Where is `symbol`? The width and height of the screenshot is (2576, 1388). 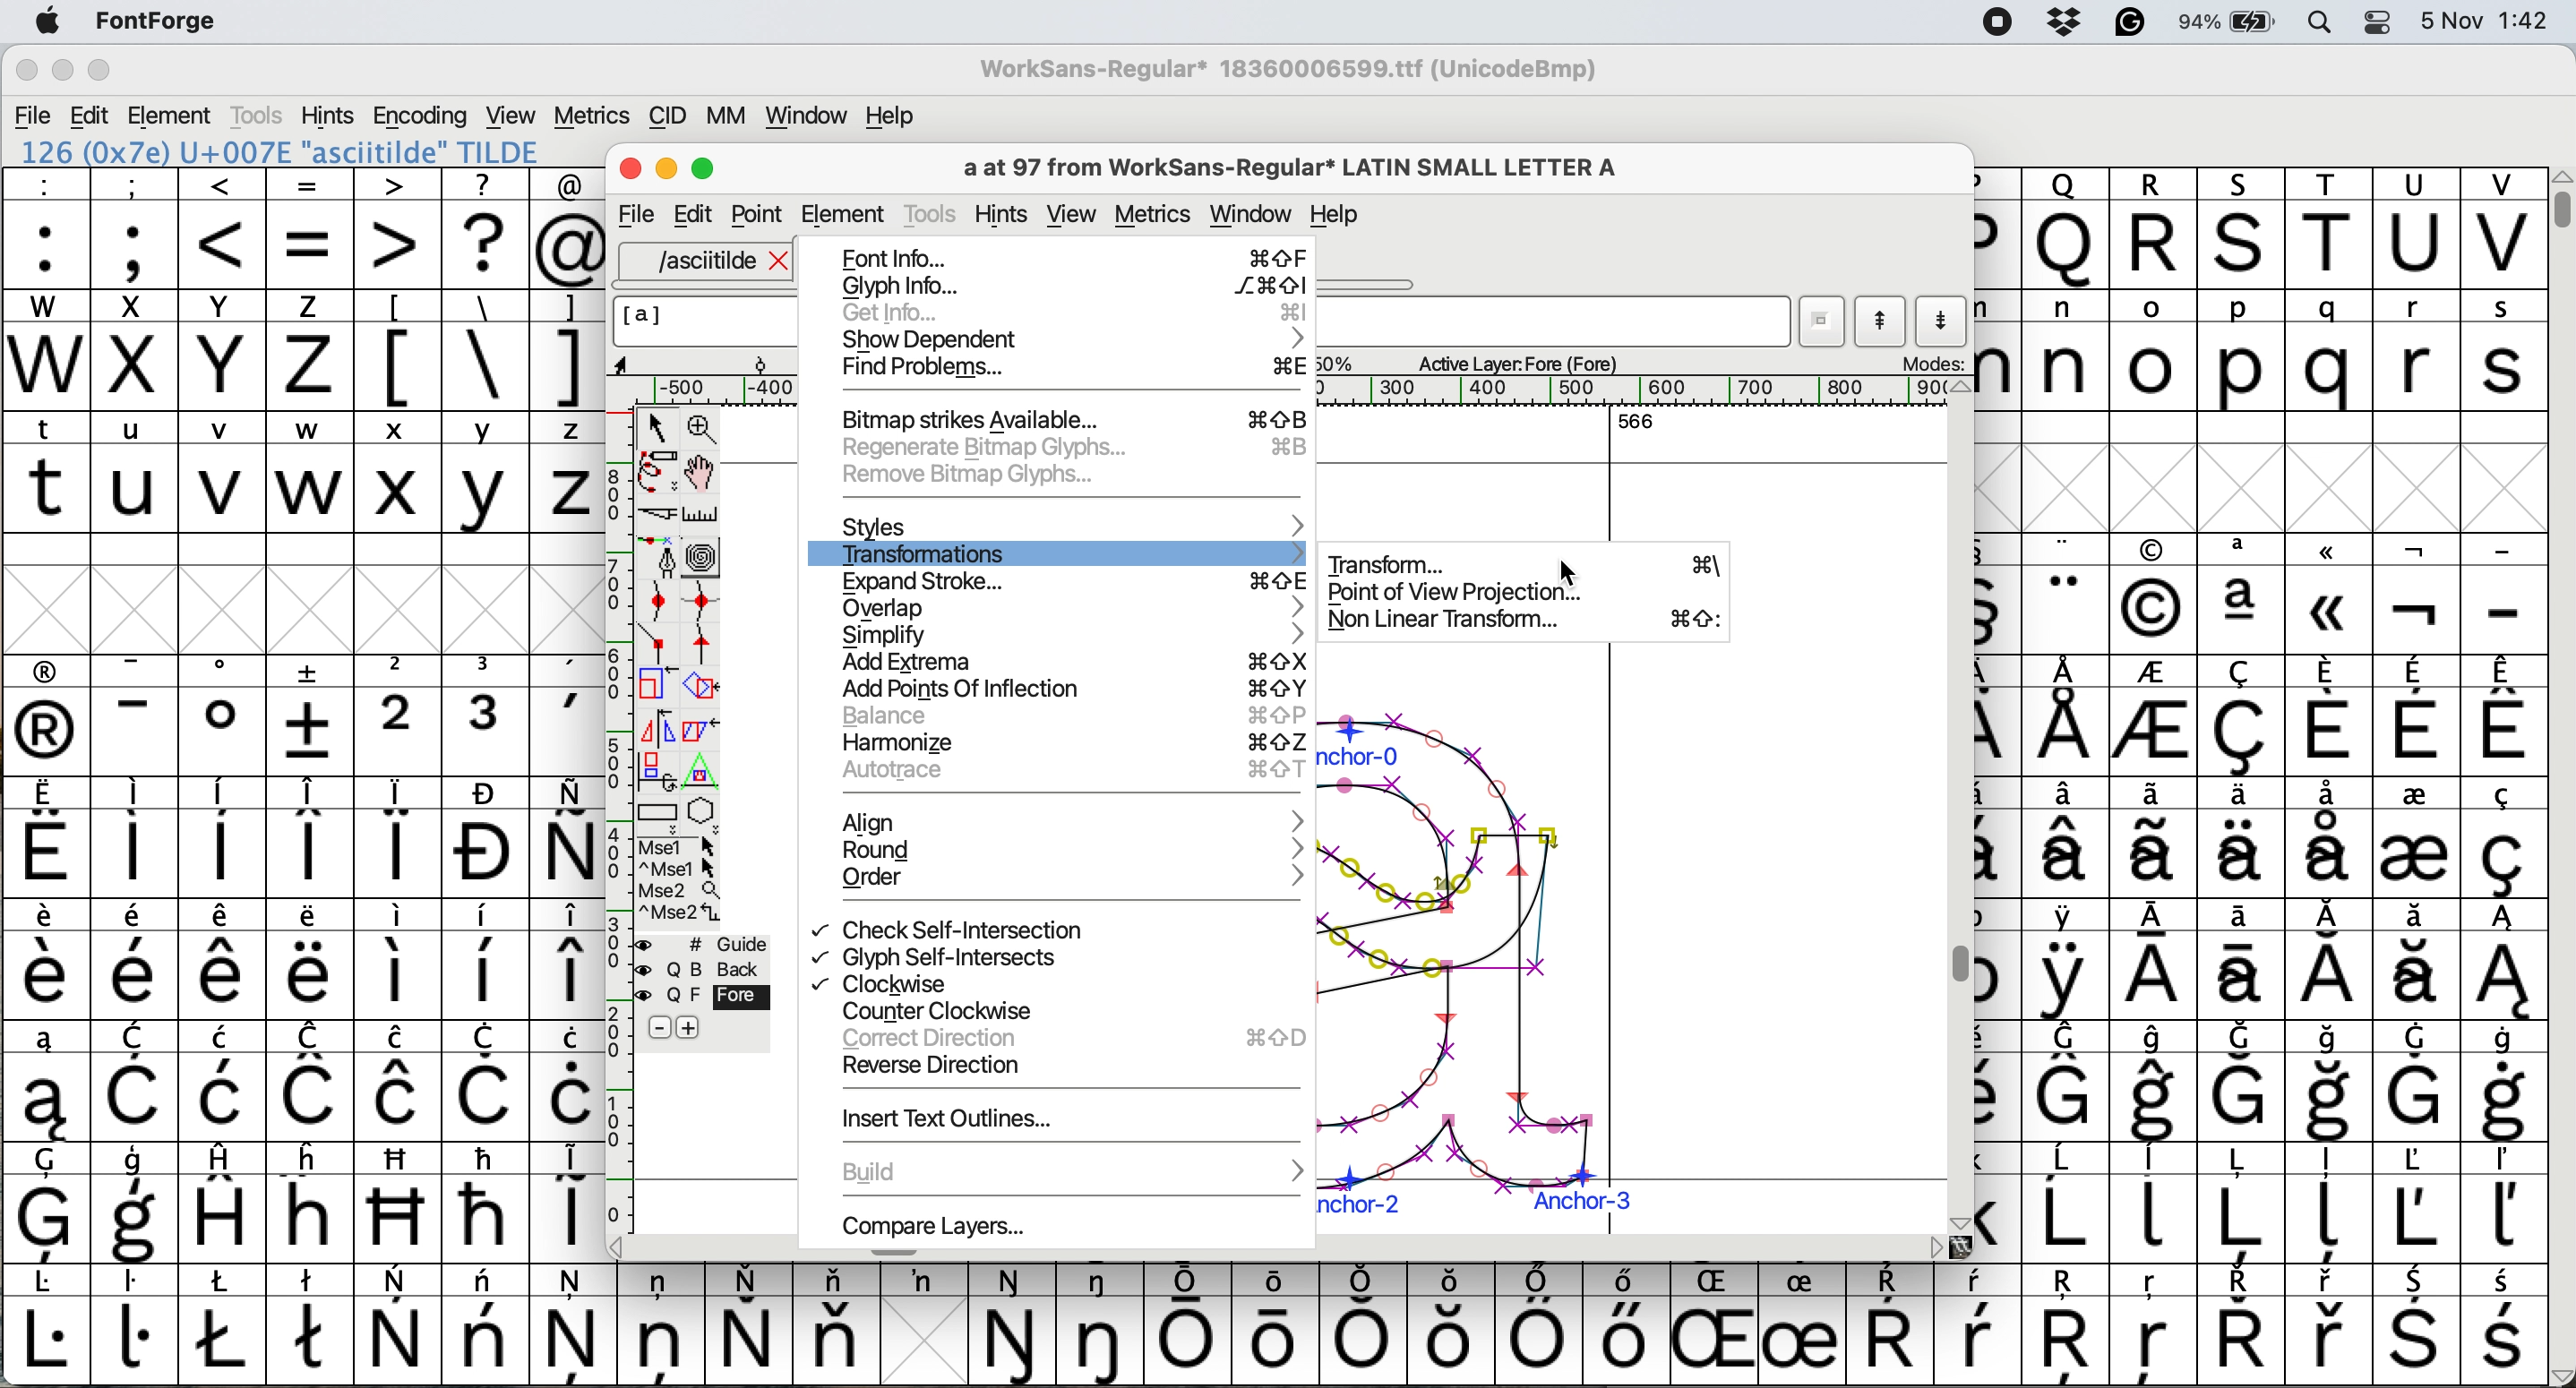 symbol is located at coordinates (2413, 836).